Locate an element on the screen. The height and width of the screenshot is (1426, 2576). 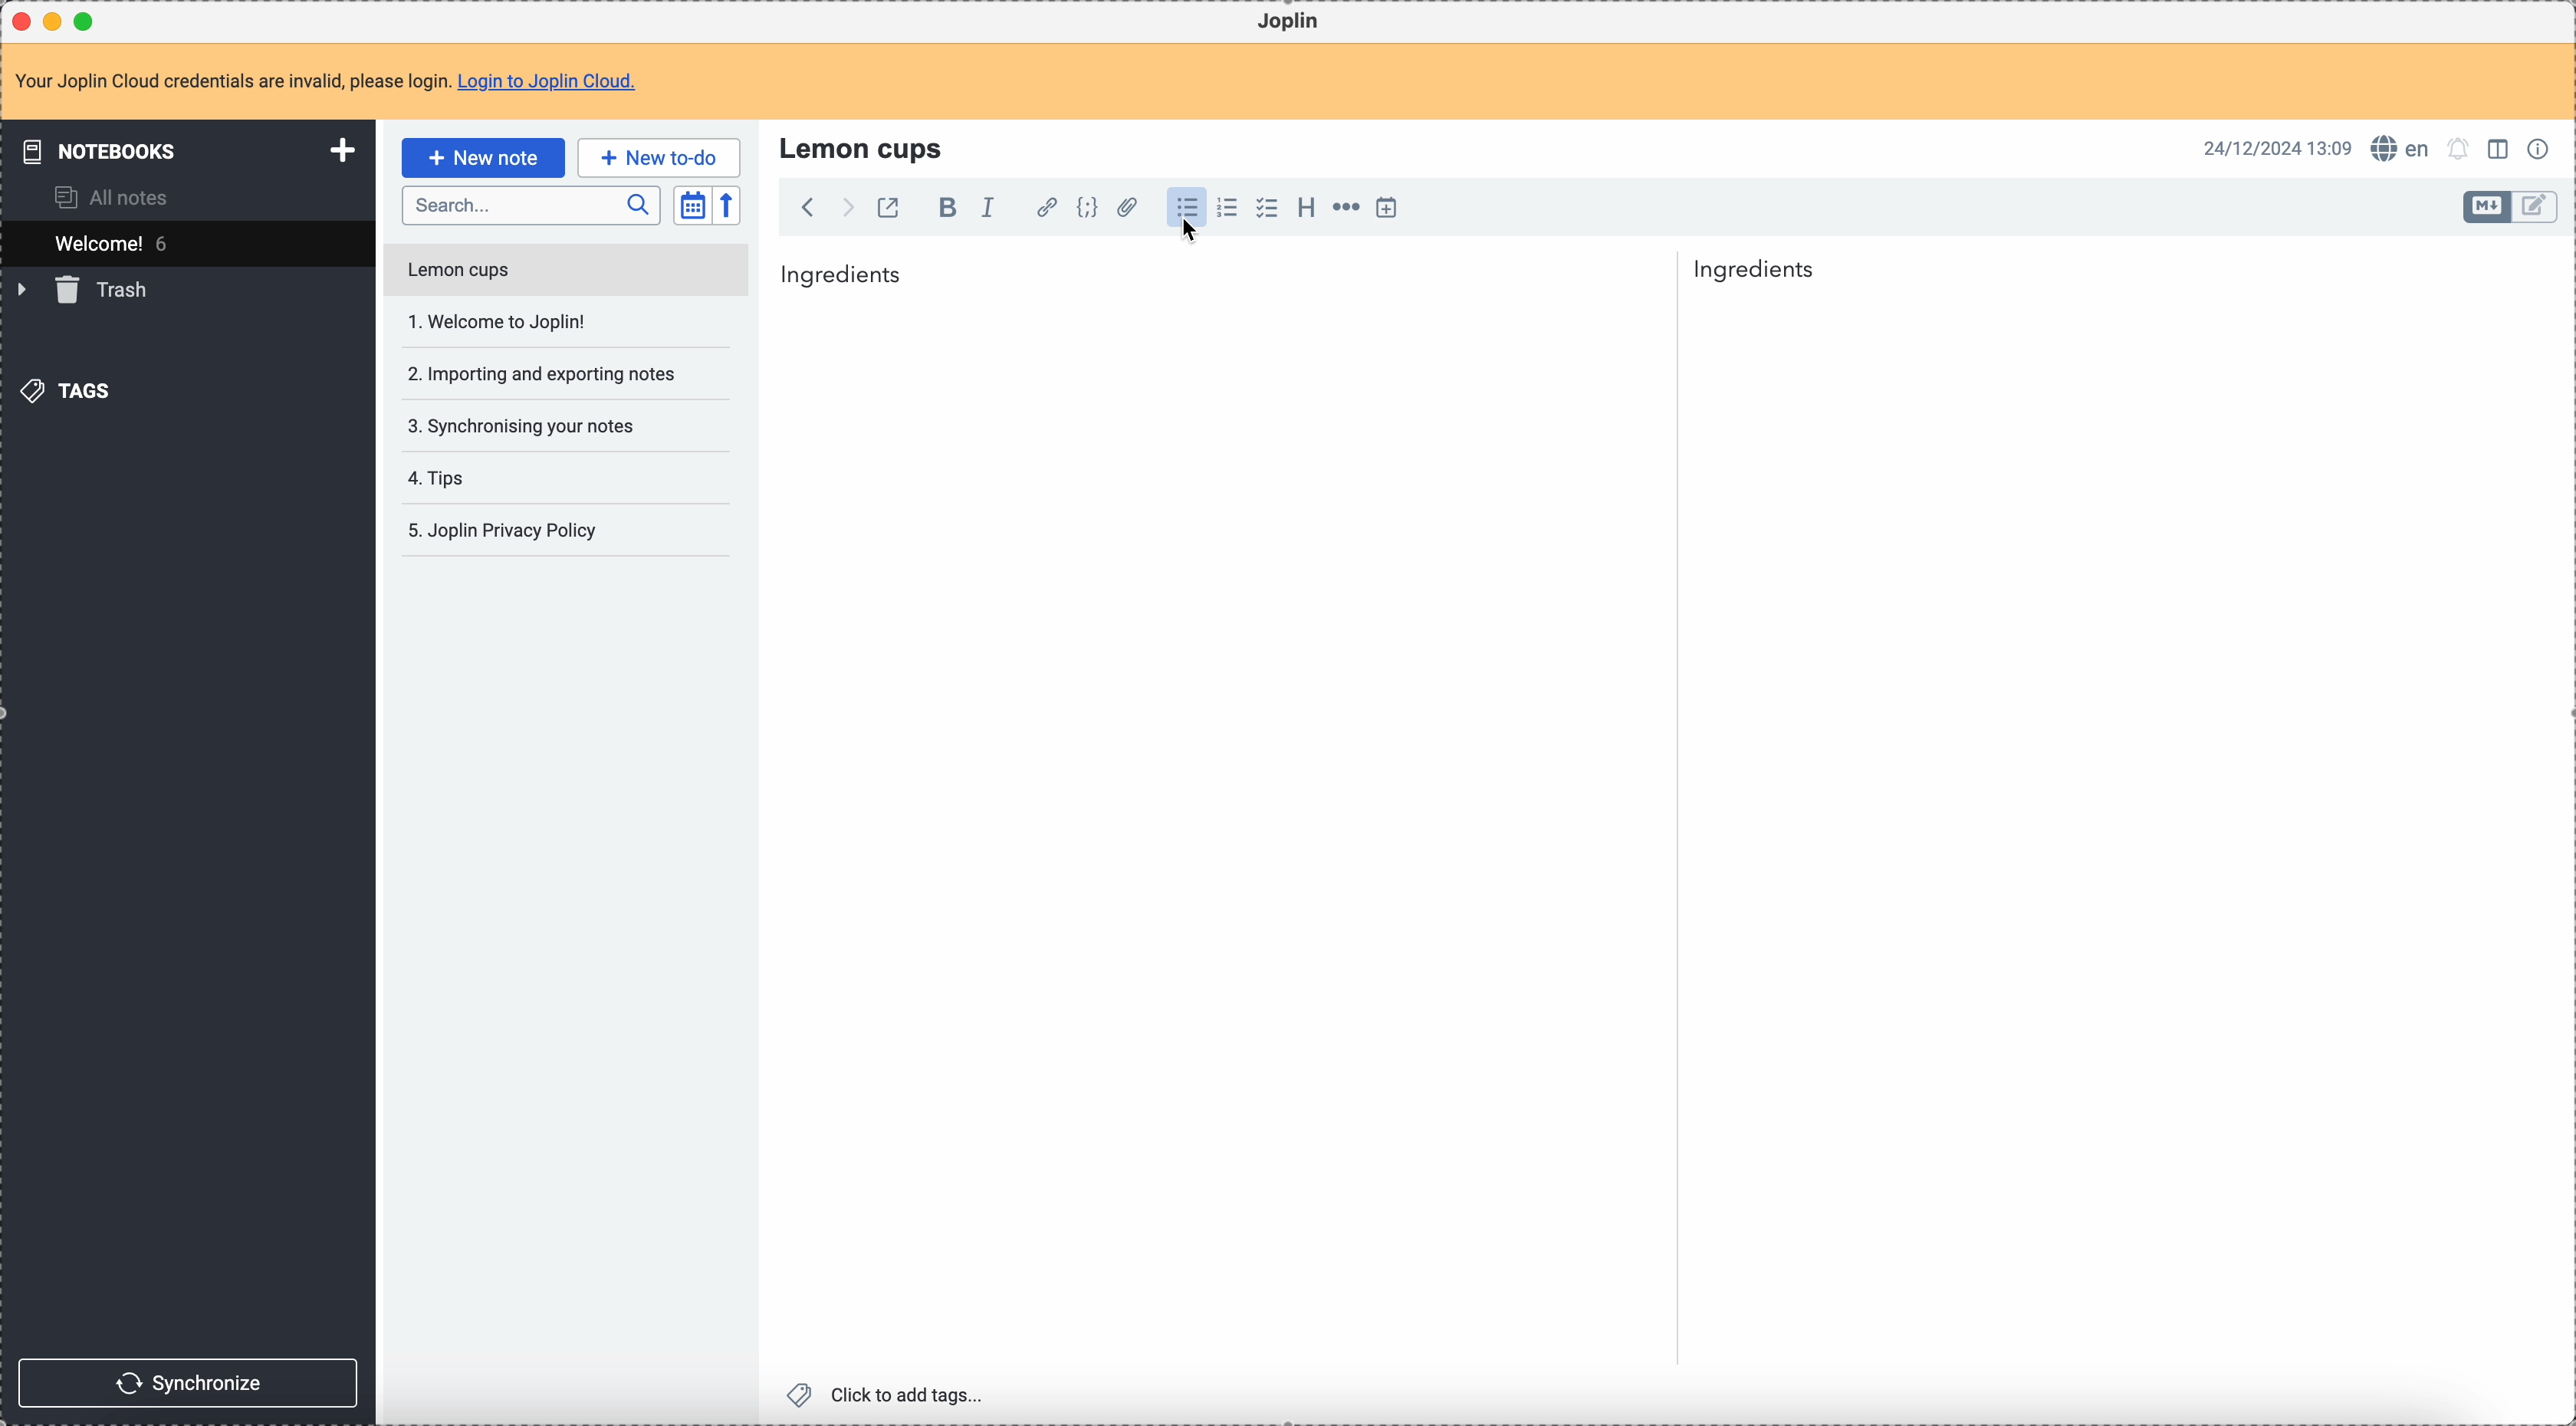
all notes is located at coordinates (118, 196).